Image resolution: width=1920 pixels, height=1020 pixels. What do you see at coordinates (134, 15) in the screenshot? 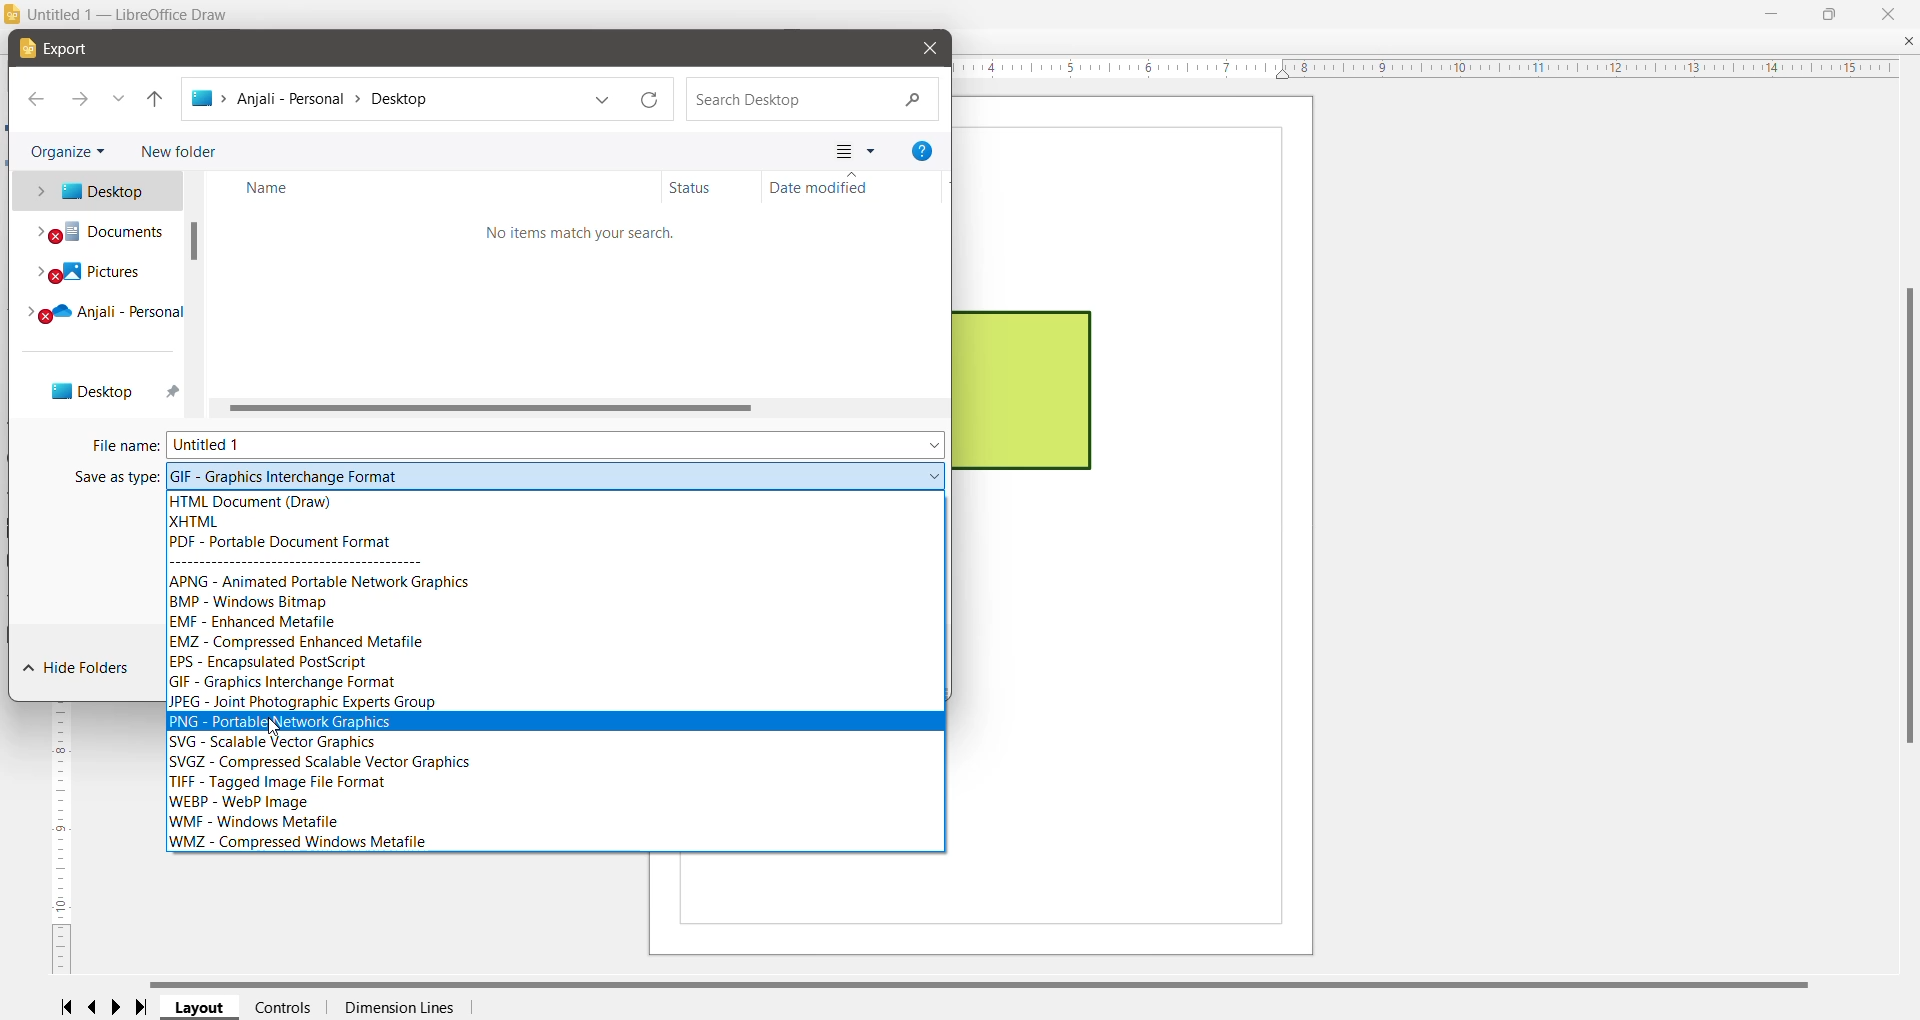
I see `Document Title - Application Name` at bounding box center [134, 15].